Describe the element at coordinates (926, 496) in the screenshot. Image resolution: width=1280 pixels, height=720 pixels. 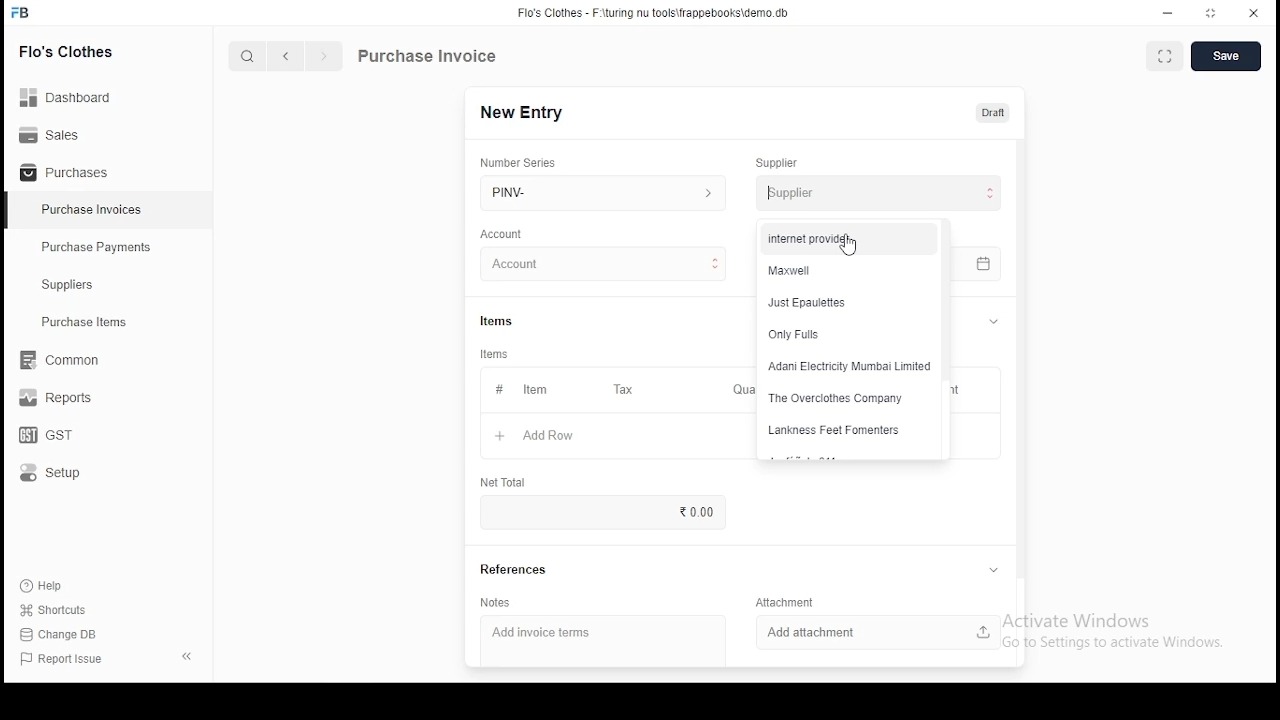
I see `Rate` at that location.